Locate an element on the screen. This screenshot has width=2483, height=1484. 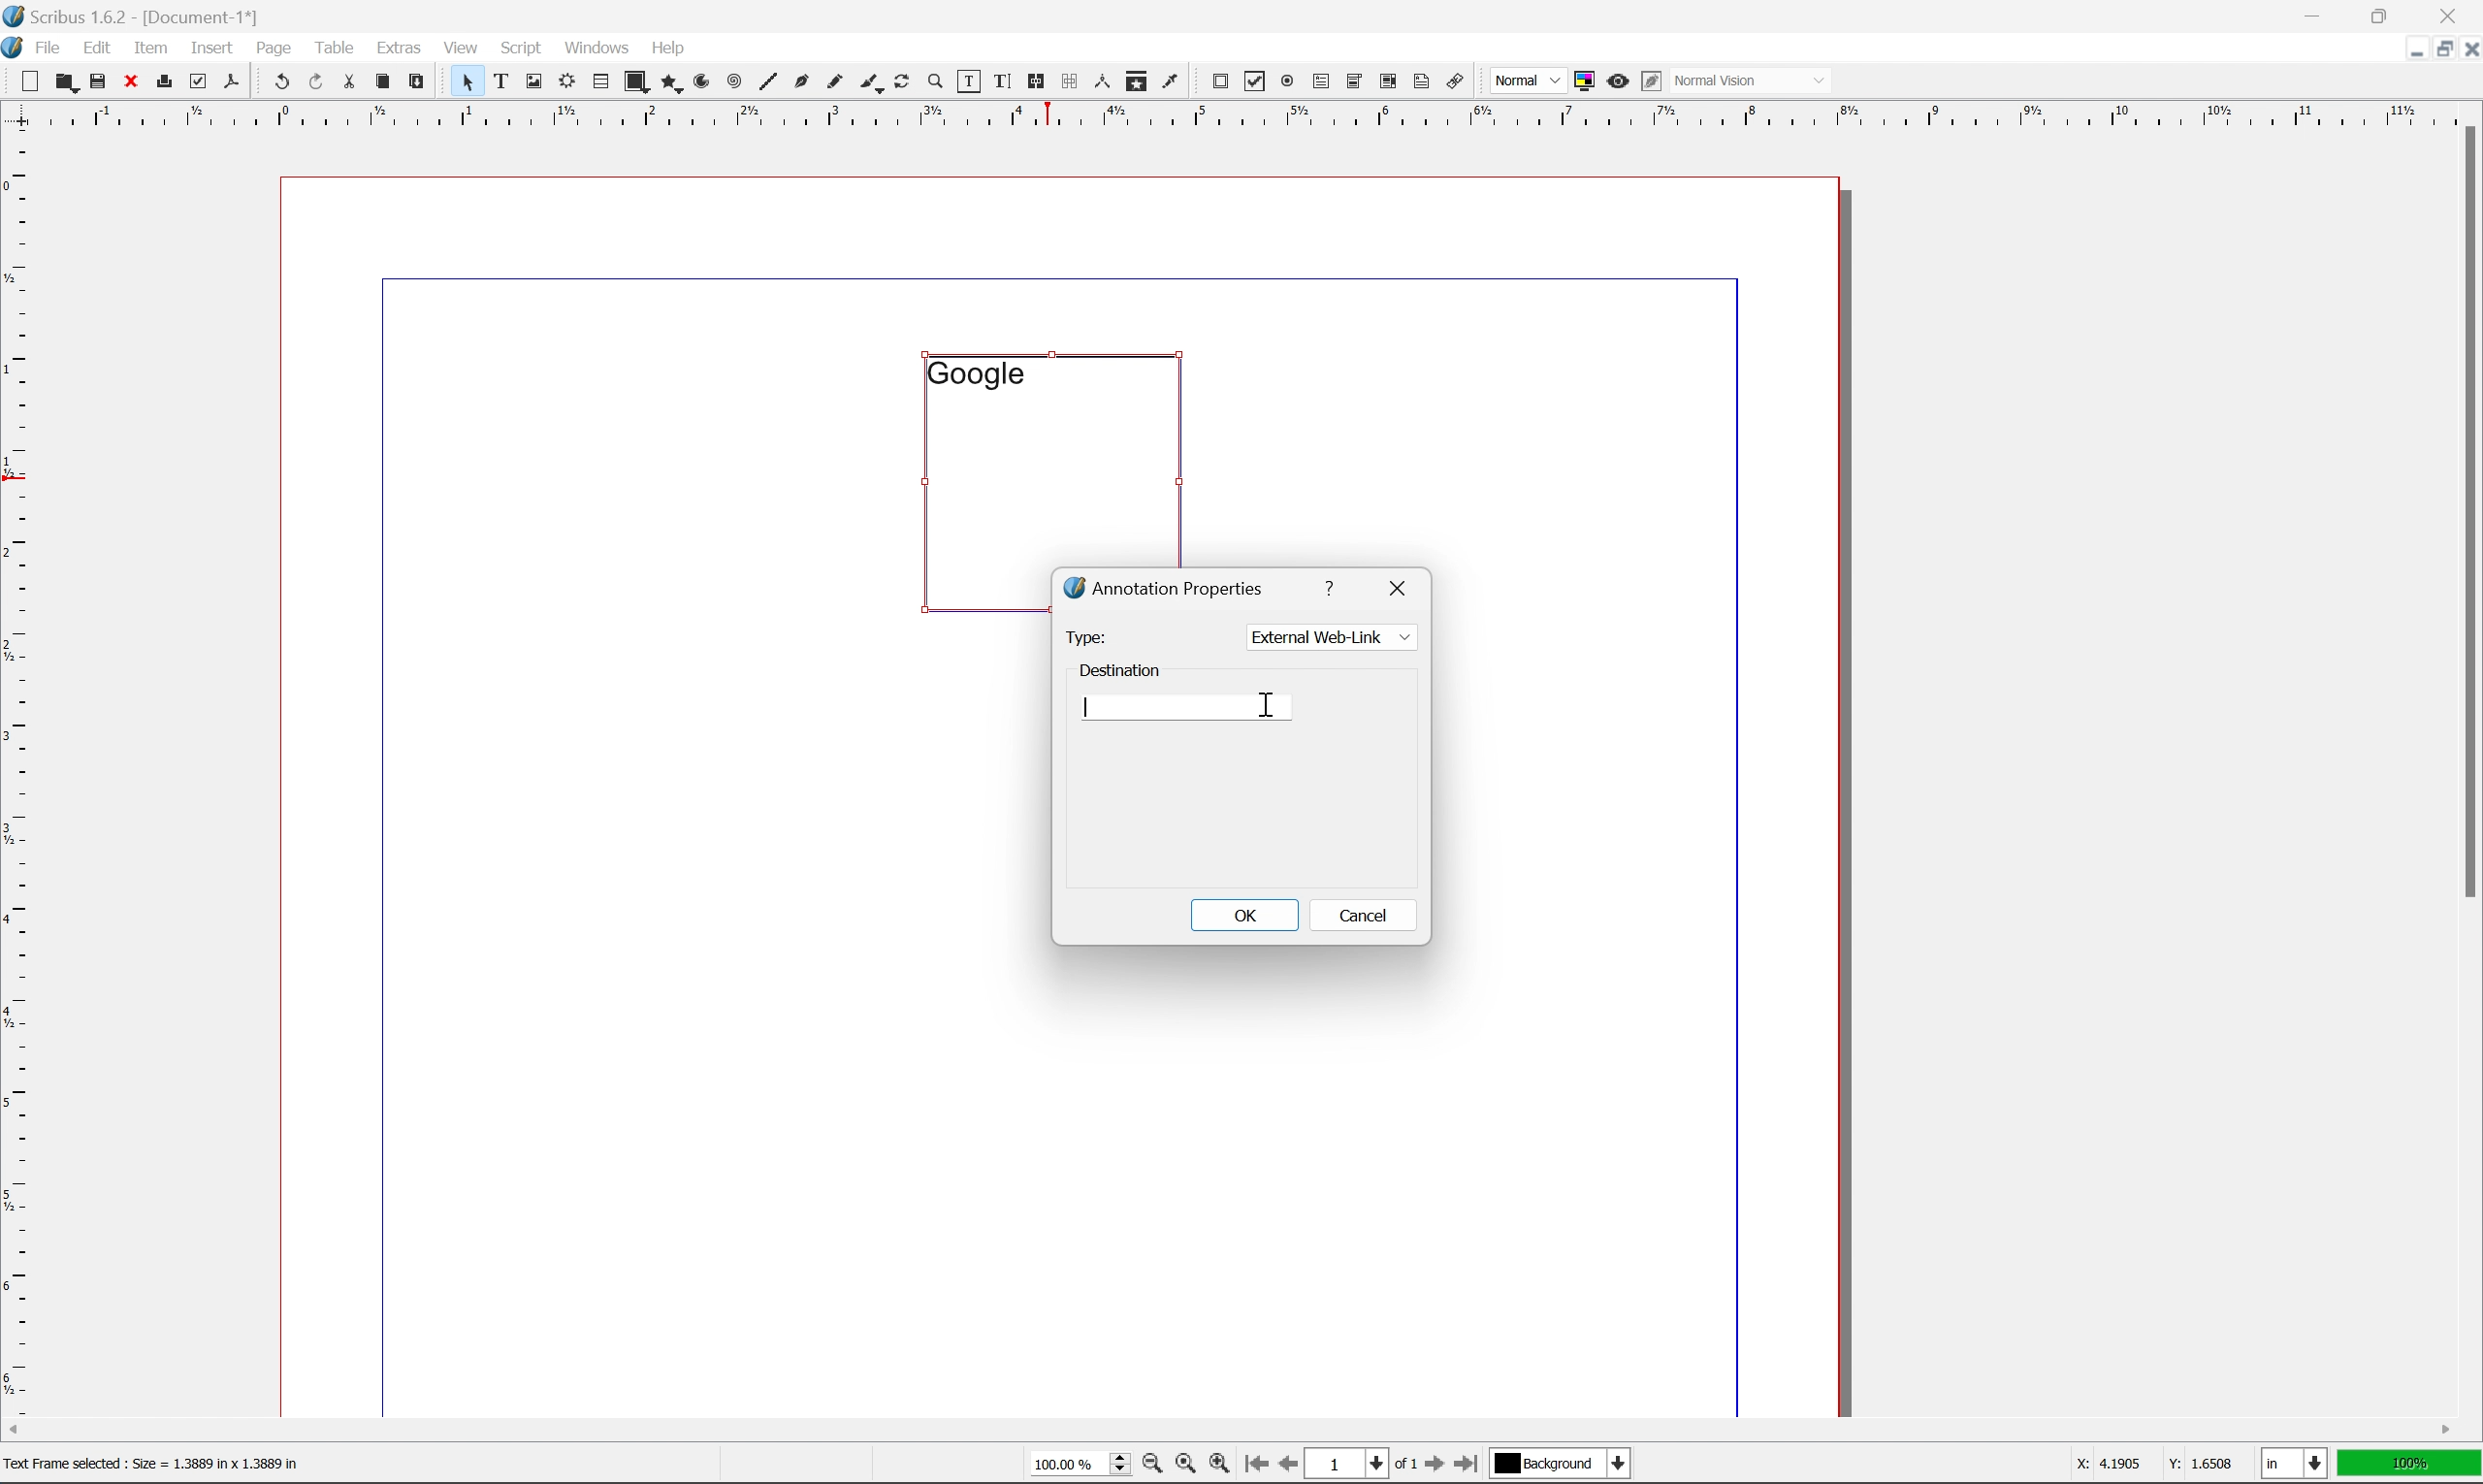
bezier curve is located at coordinates (802, 82).